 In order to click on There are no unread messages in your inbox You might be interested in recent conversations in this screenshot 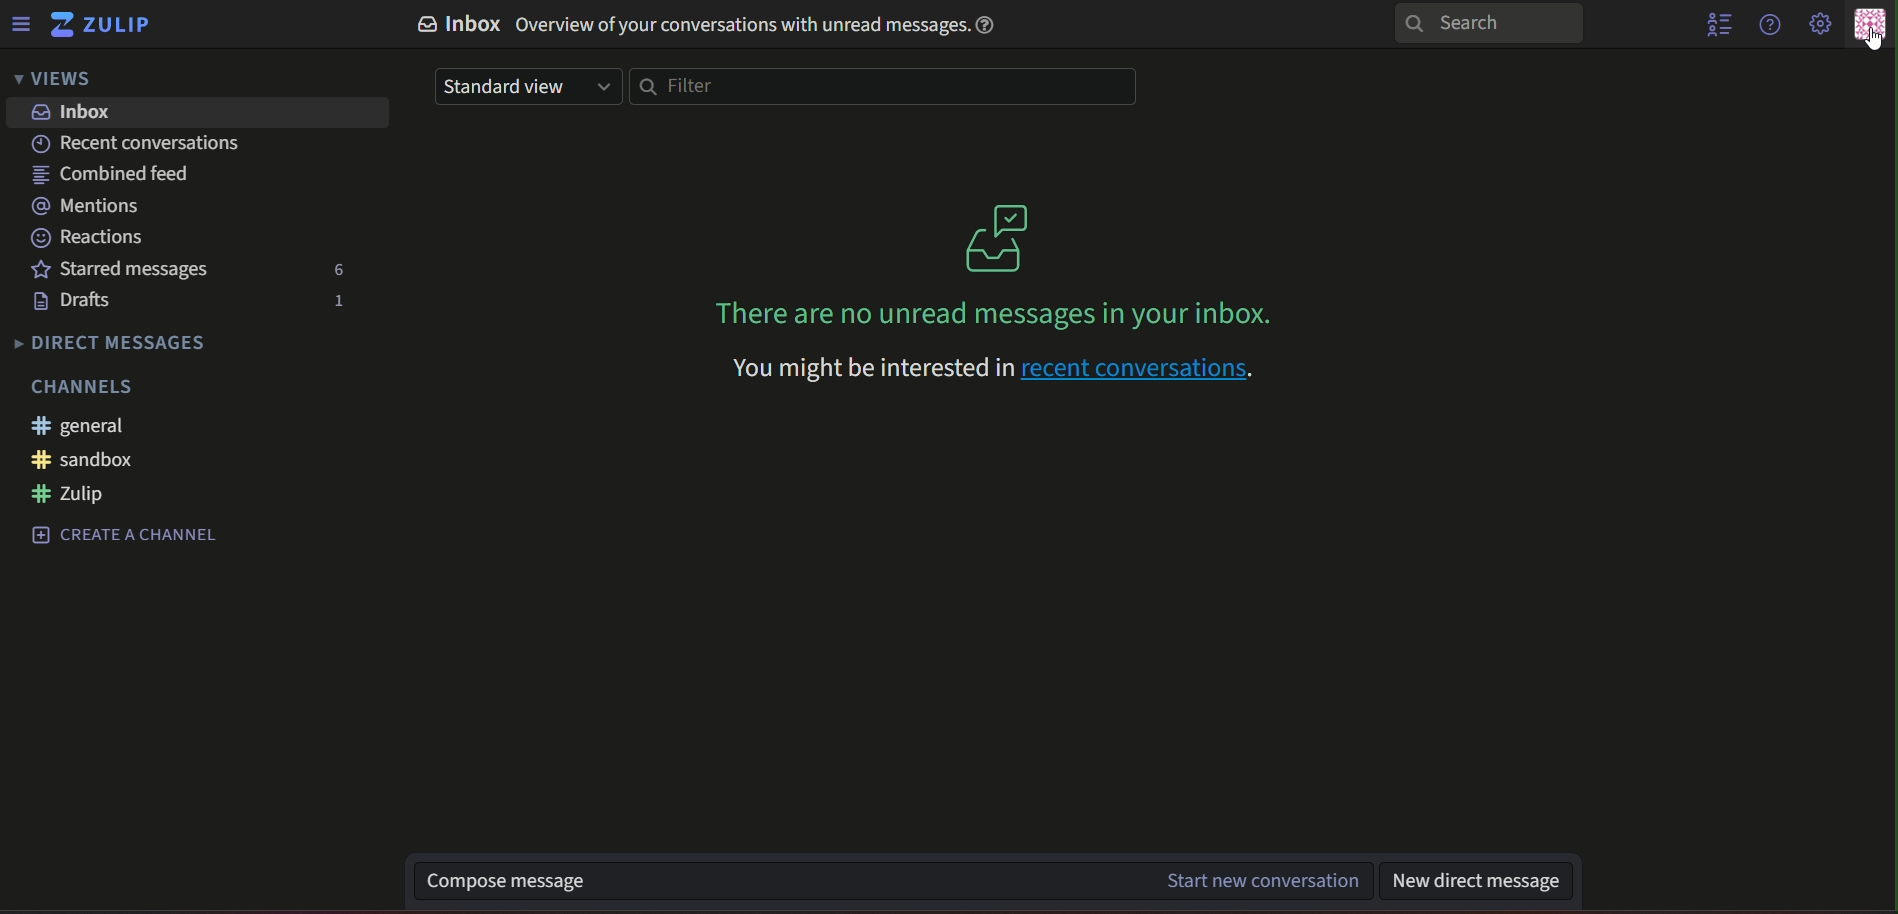, I will do `click(994, 349)`.